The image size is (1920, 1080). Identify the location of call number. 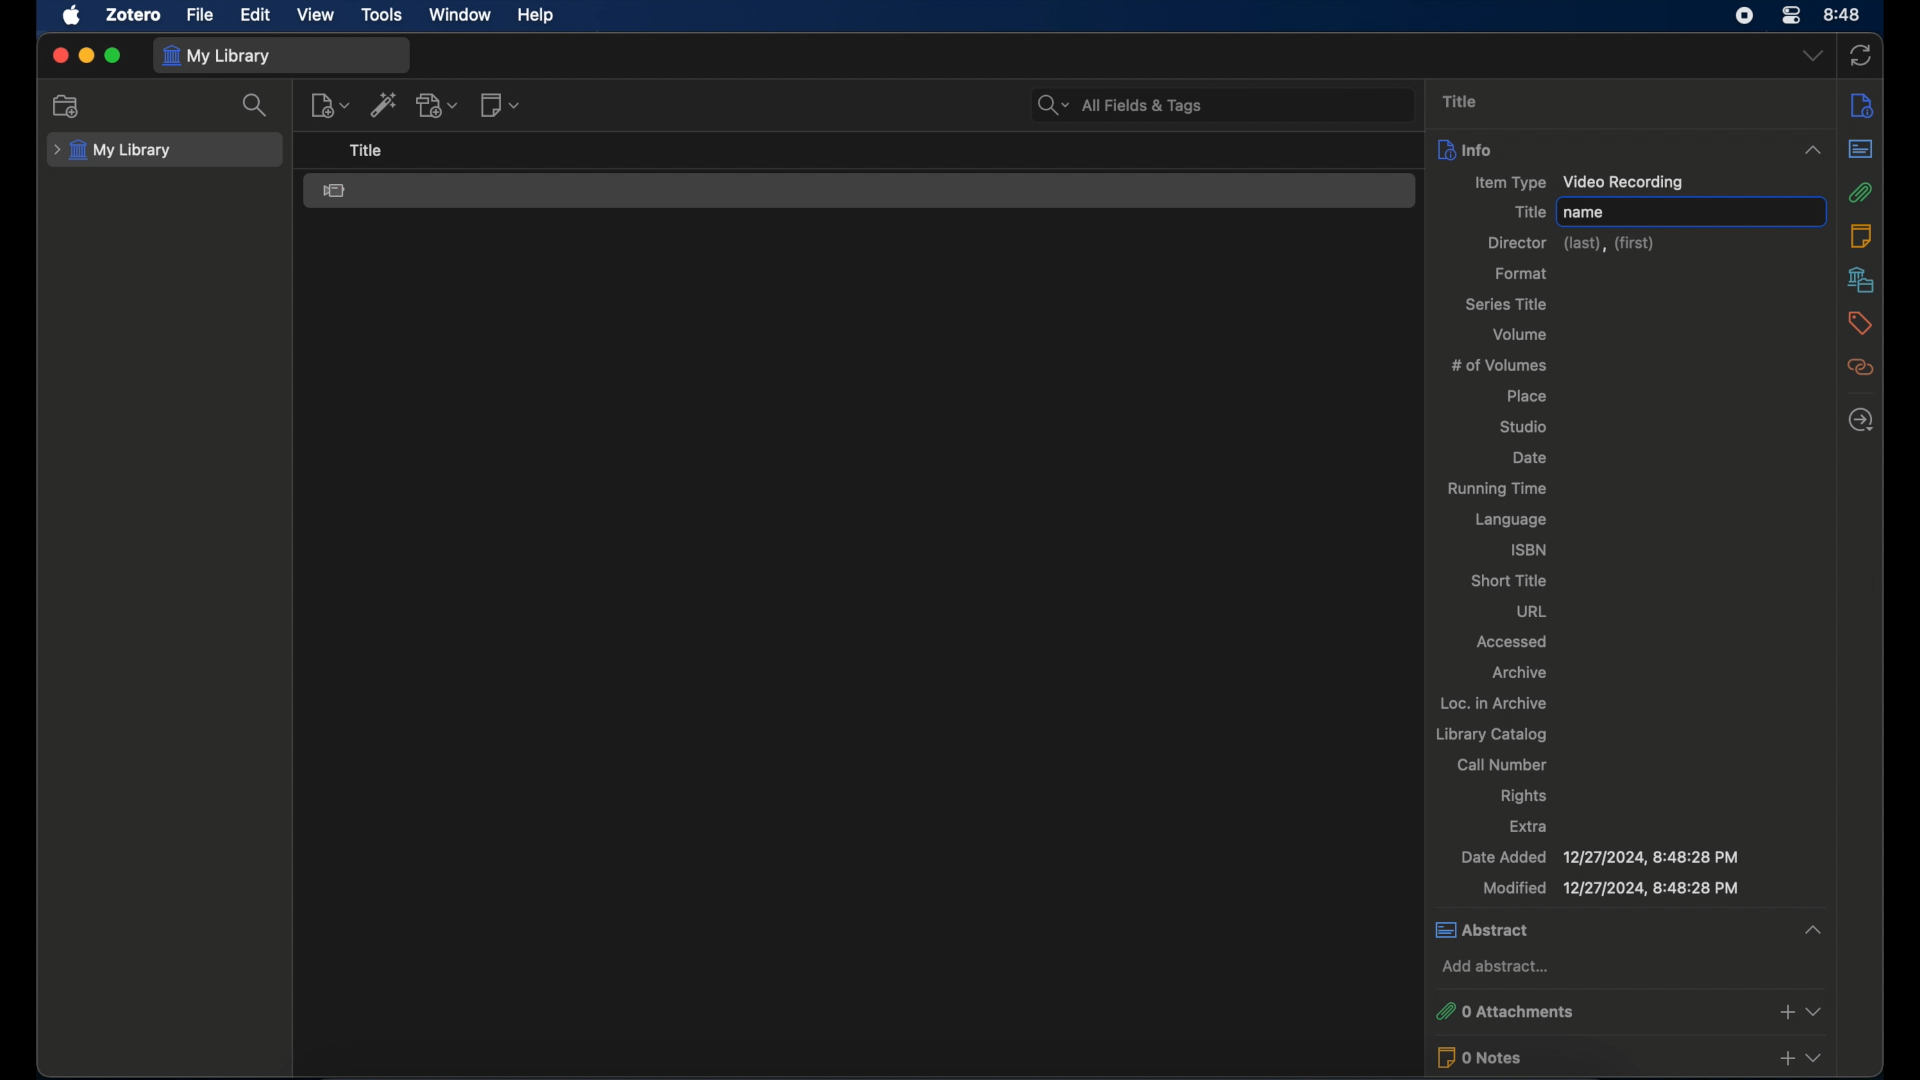
(1504, 764).